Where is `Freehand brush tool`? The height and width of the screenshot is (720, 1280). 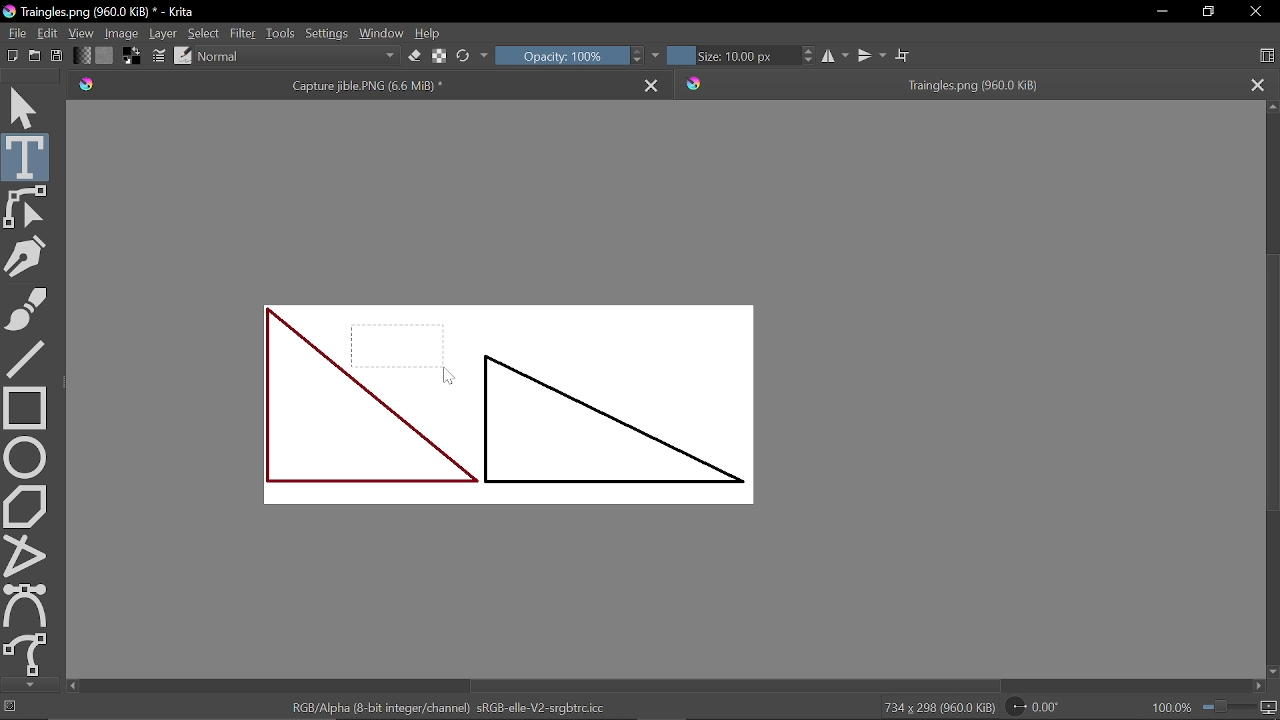 Freehand brush tool is located at coordinates (26, 306).